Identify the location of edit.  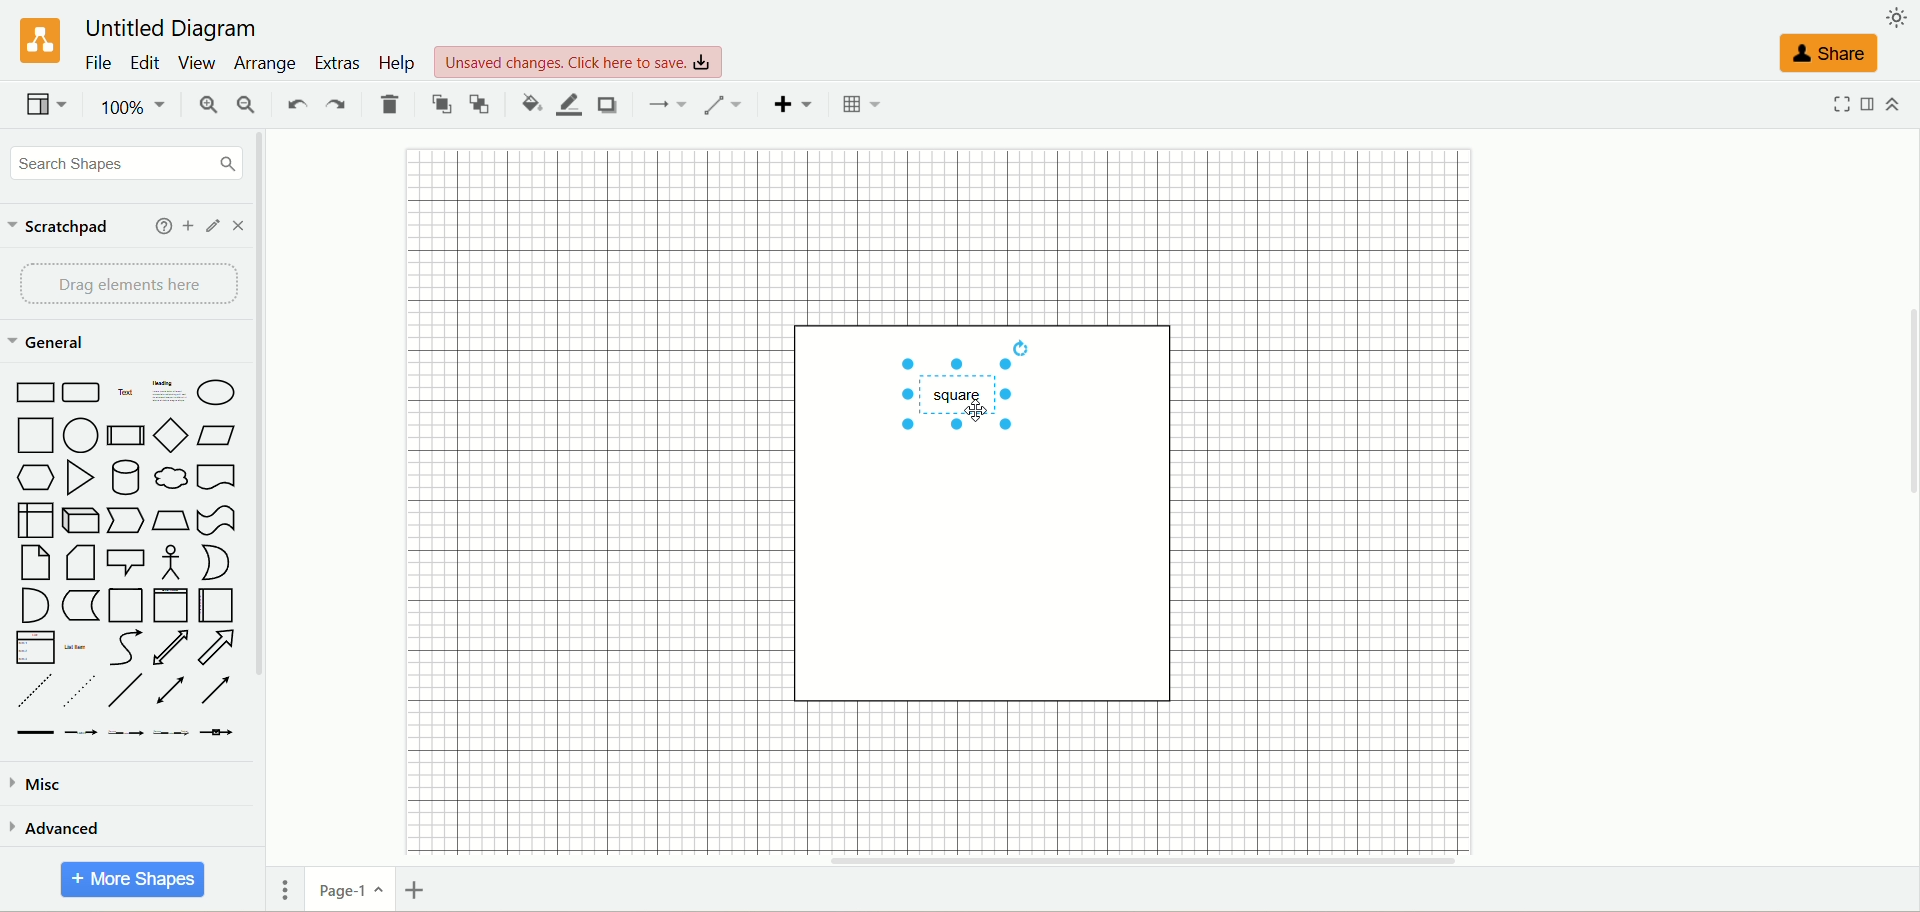
(212, 225).